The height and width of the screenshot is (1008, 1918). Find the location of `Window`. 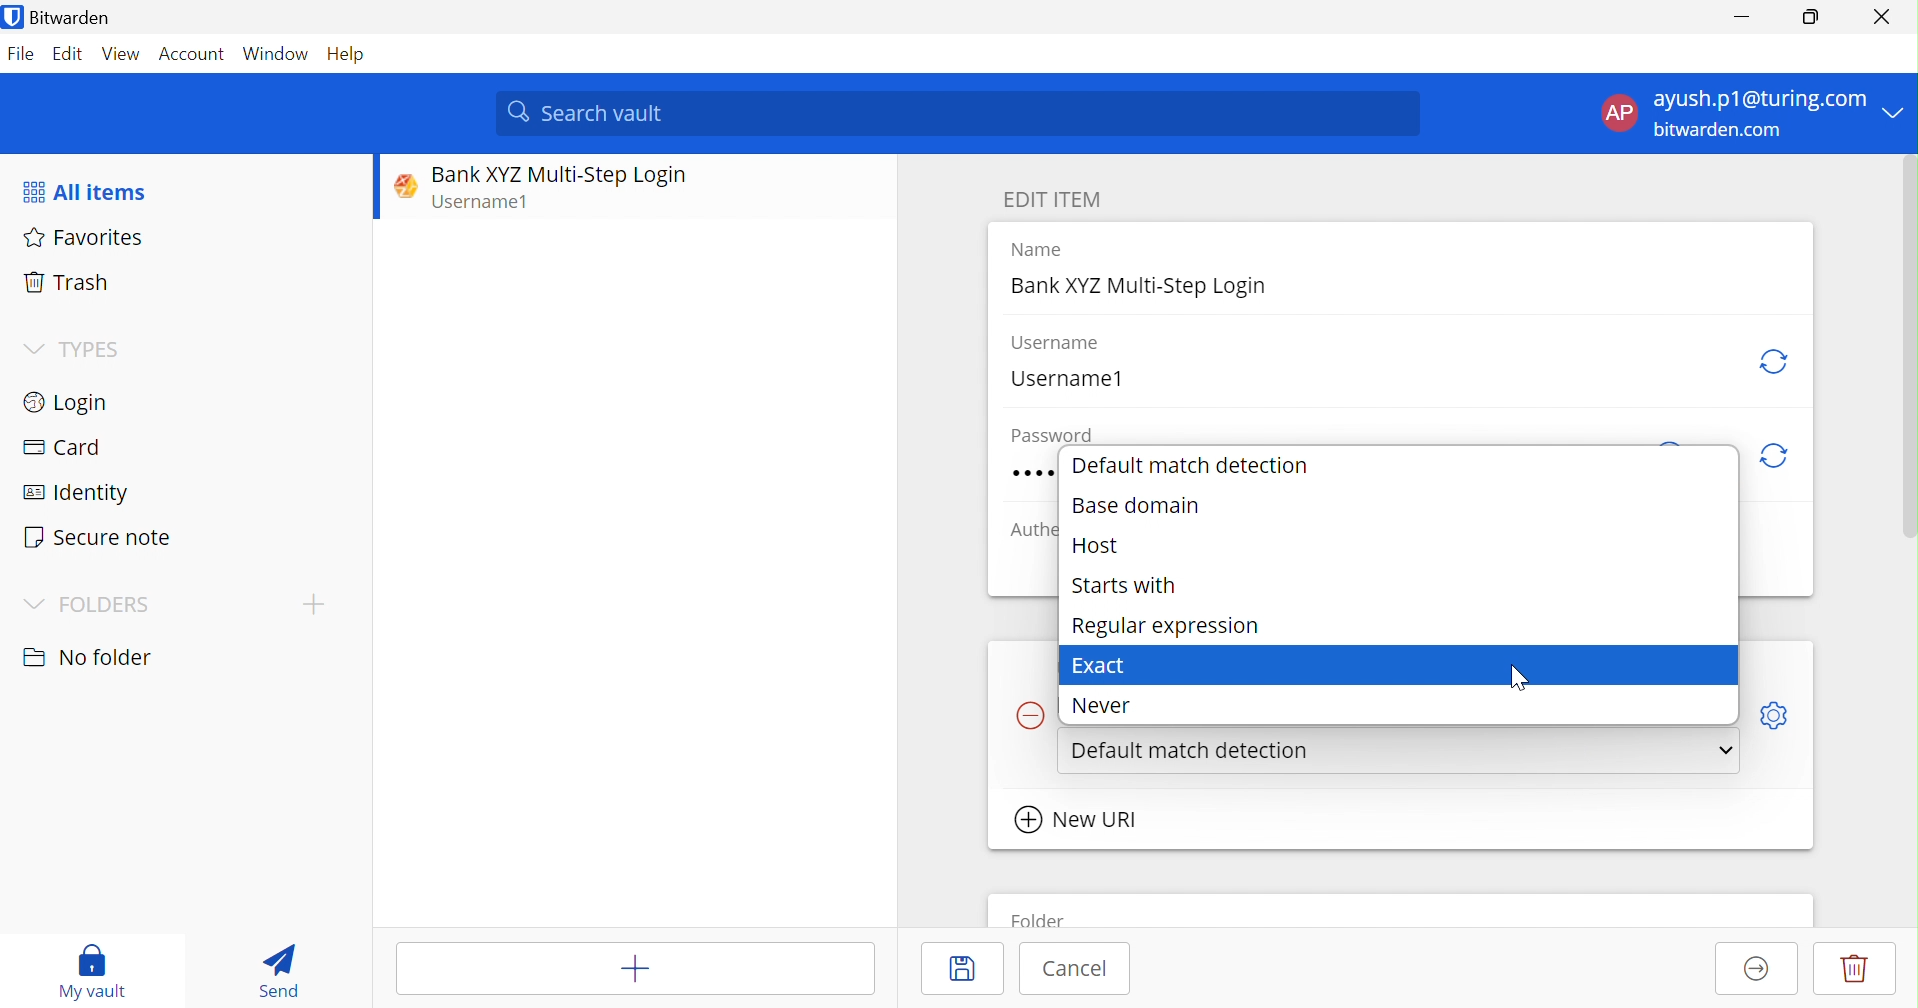

Window is located at coordinates (276, 56).